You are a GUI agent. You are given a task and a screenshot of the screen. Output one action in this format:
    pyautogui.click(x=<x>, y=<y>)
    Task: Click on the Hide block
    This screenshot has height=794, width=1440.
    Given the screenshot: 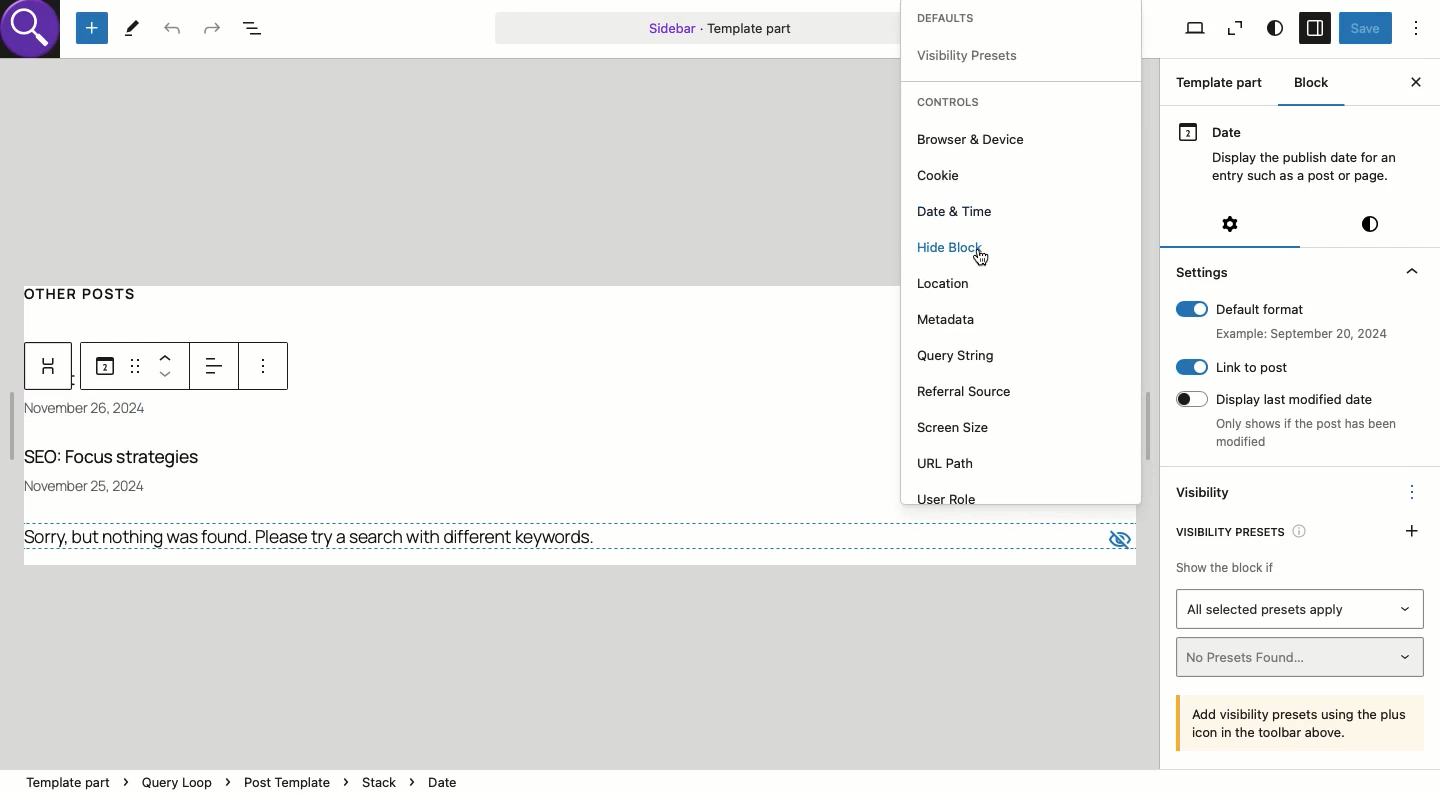 What is the action you would take?
    pyautogui.click(x=958, y=254)
    